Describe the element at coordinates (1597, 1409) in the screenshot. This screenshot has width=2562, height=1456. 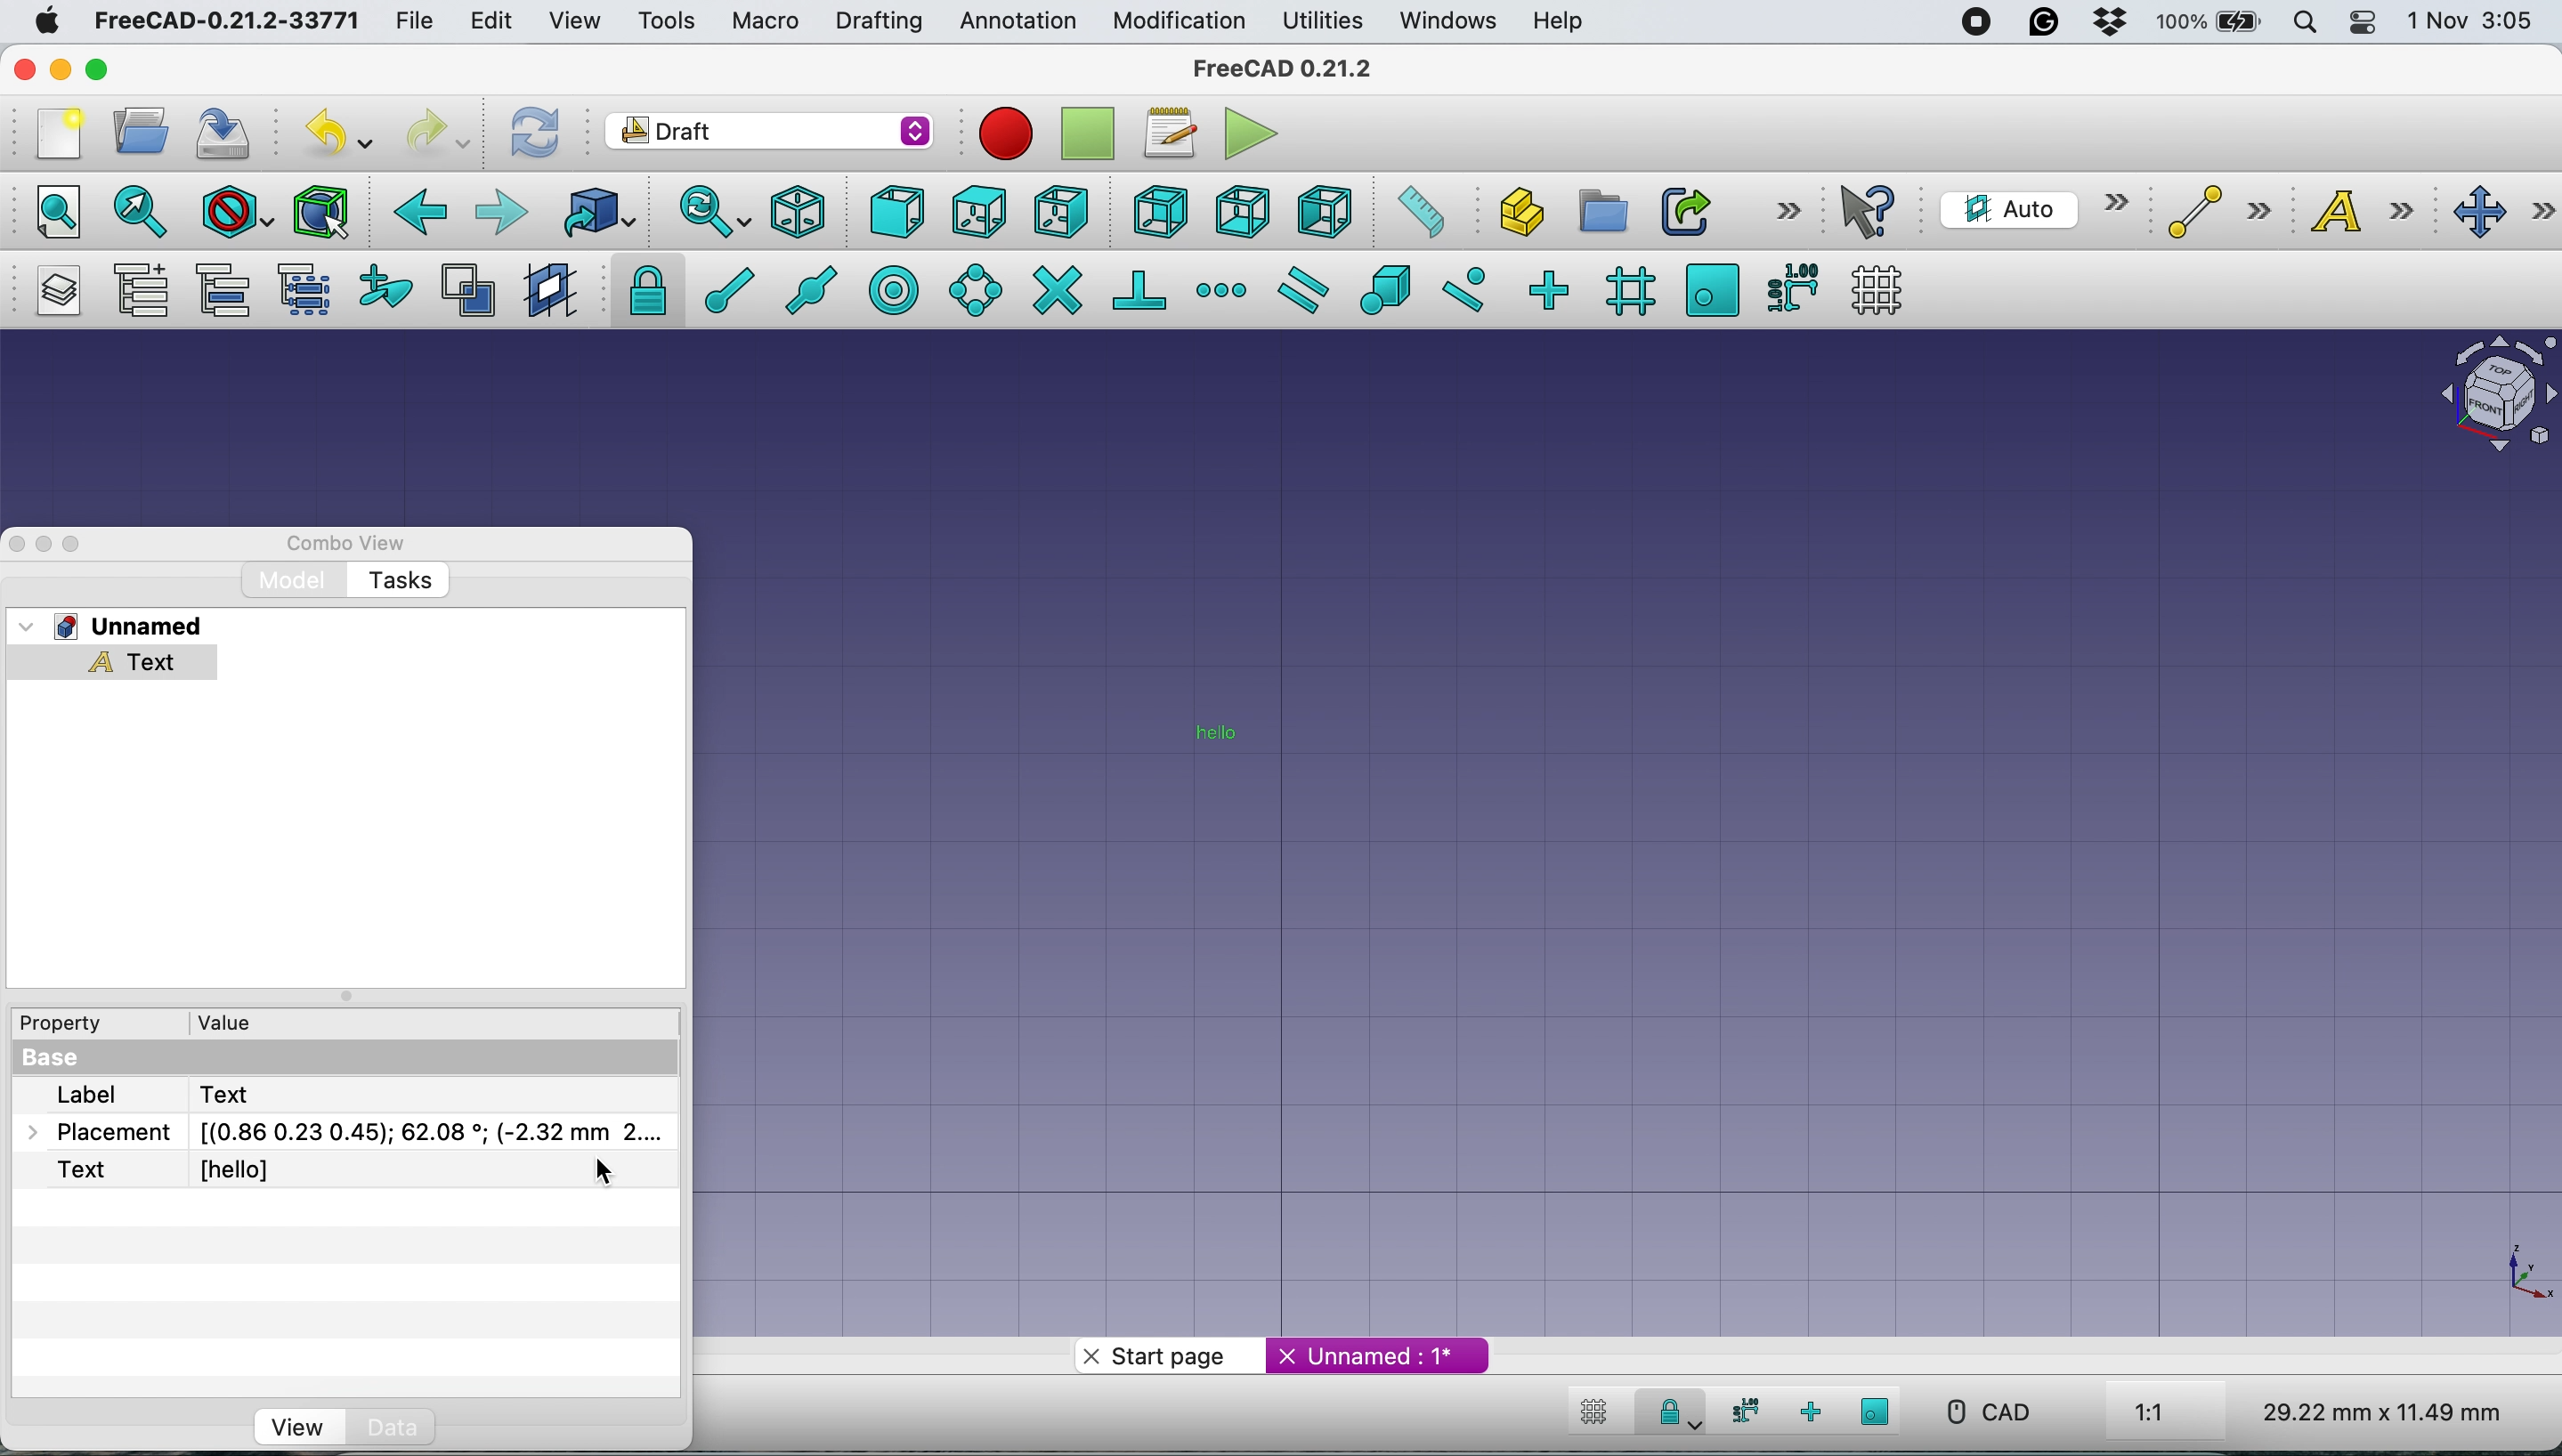
I see `toggle grid` at that location.